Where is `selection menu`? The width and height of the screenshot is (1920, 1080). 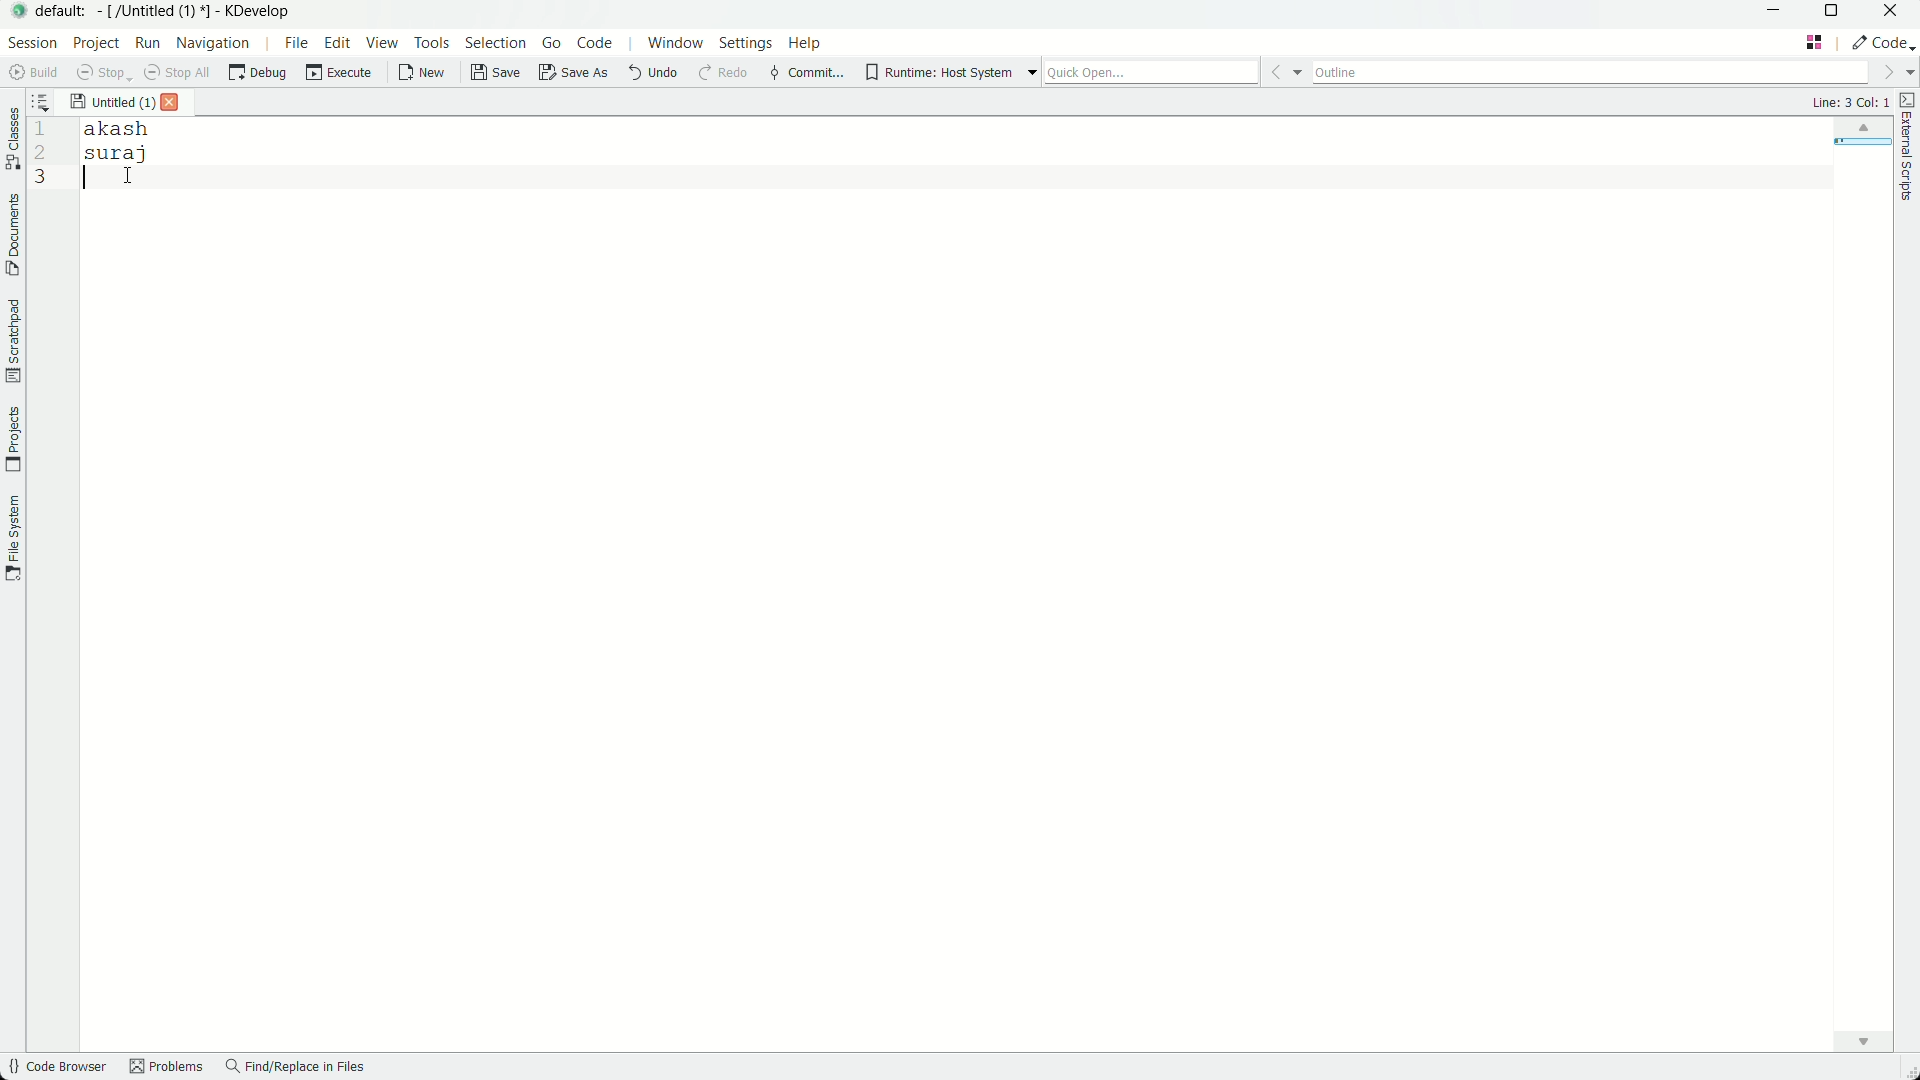 selection menu is located at coordinates (499, 45).